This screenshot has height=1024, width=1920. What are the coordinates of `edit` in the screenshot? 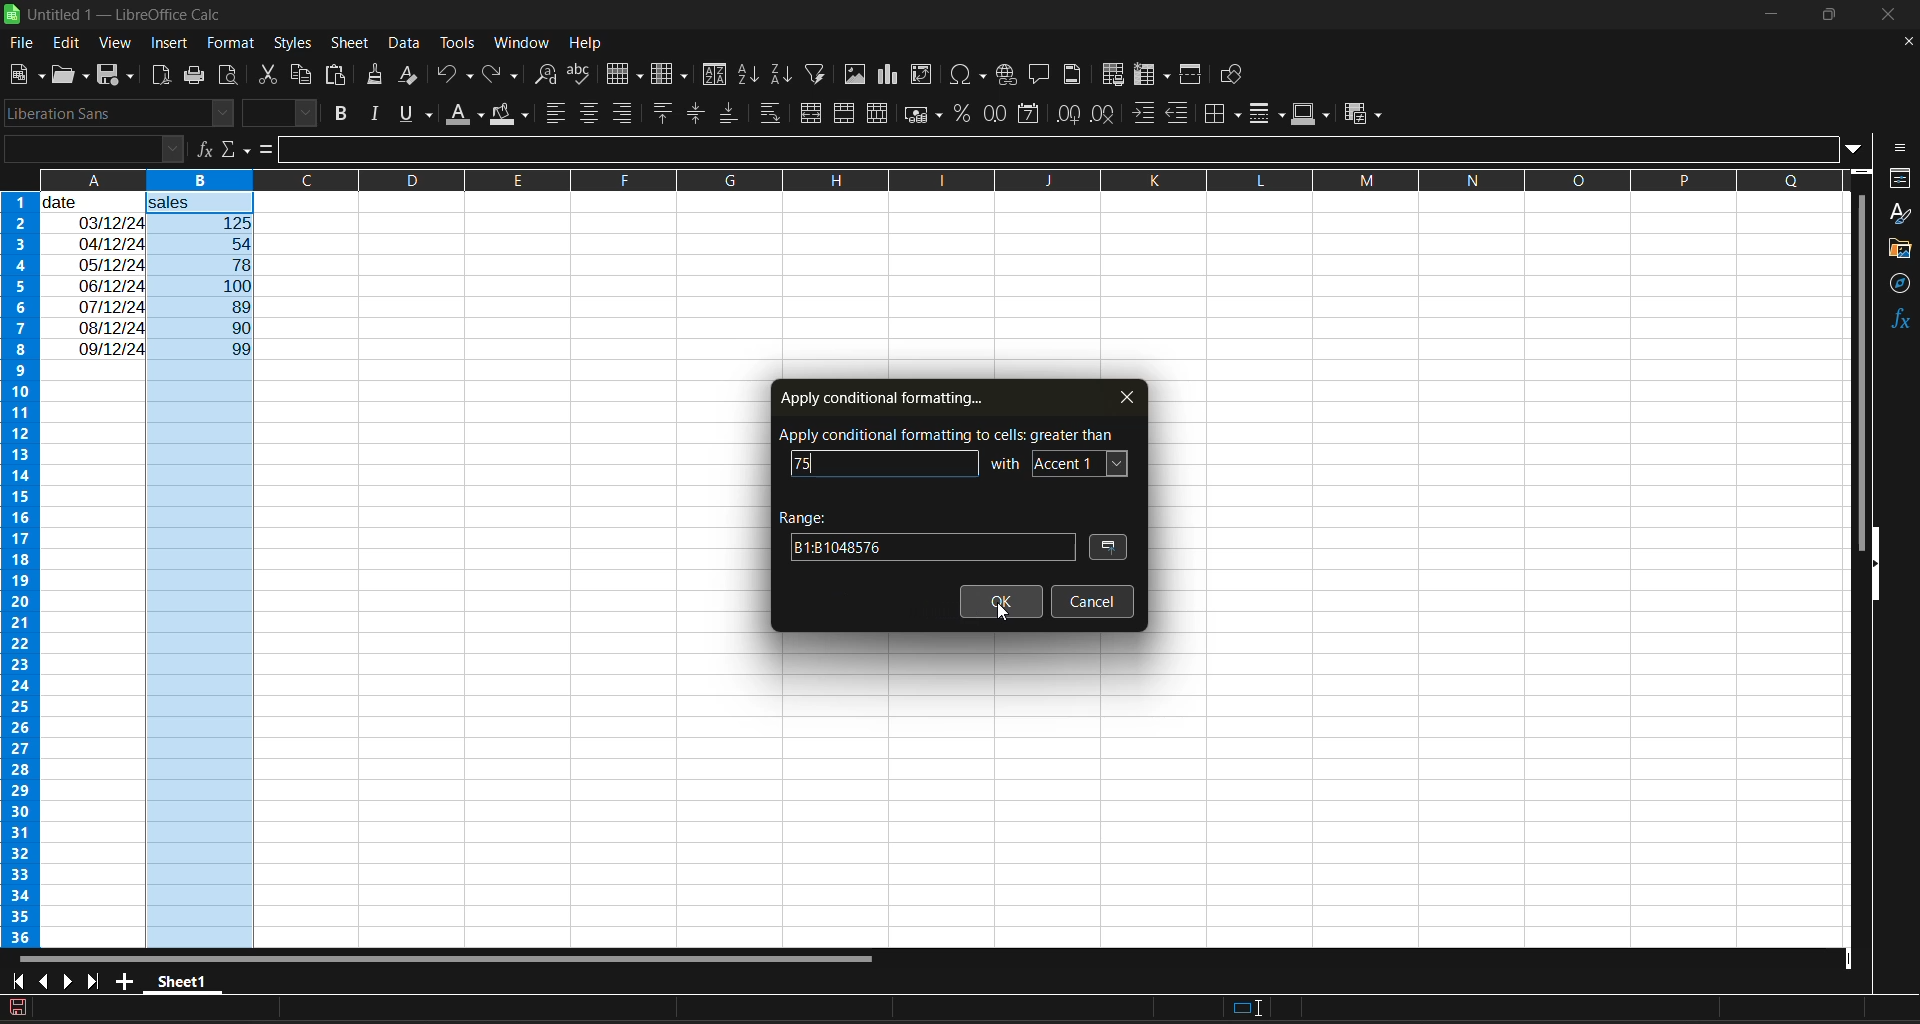 It's located at (70, 41).